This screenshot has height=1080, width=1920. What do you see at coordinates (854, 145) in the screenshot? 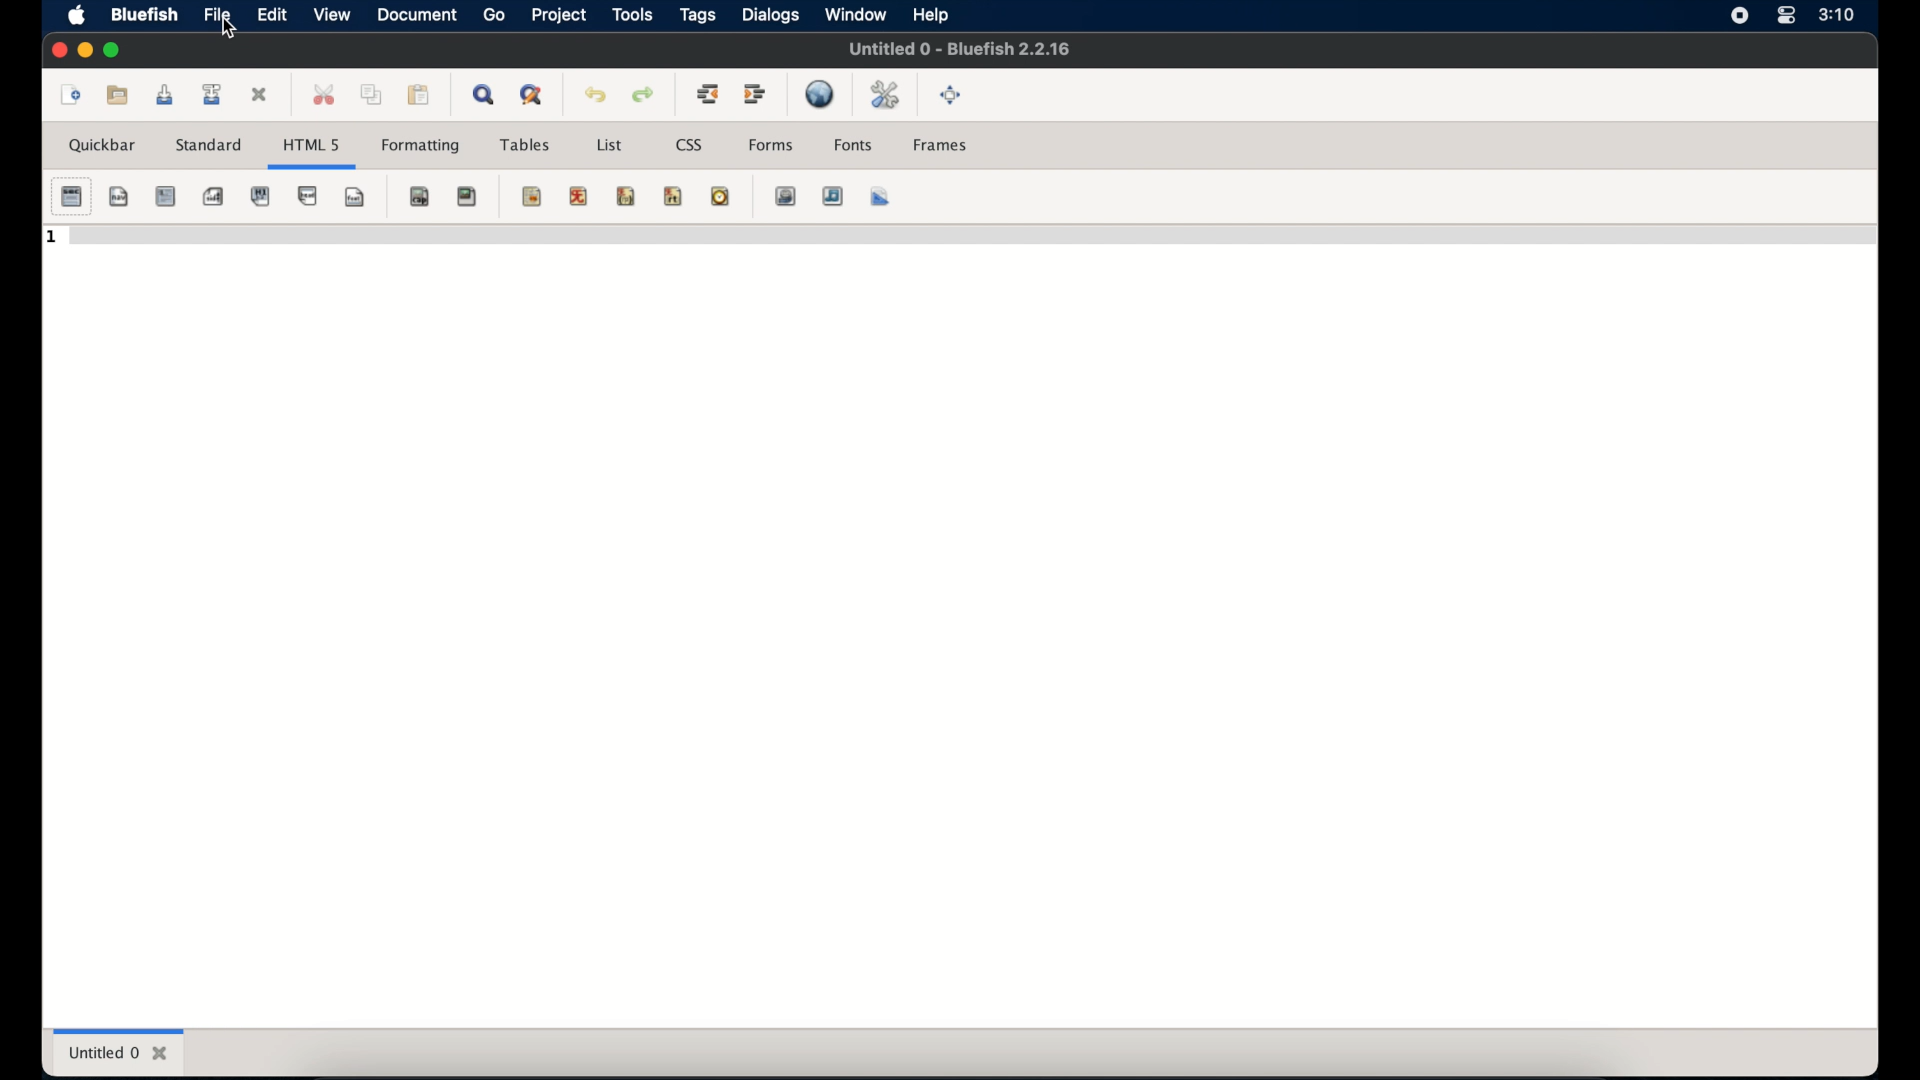
I see `fonts` at bounding box center [854, 145].